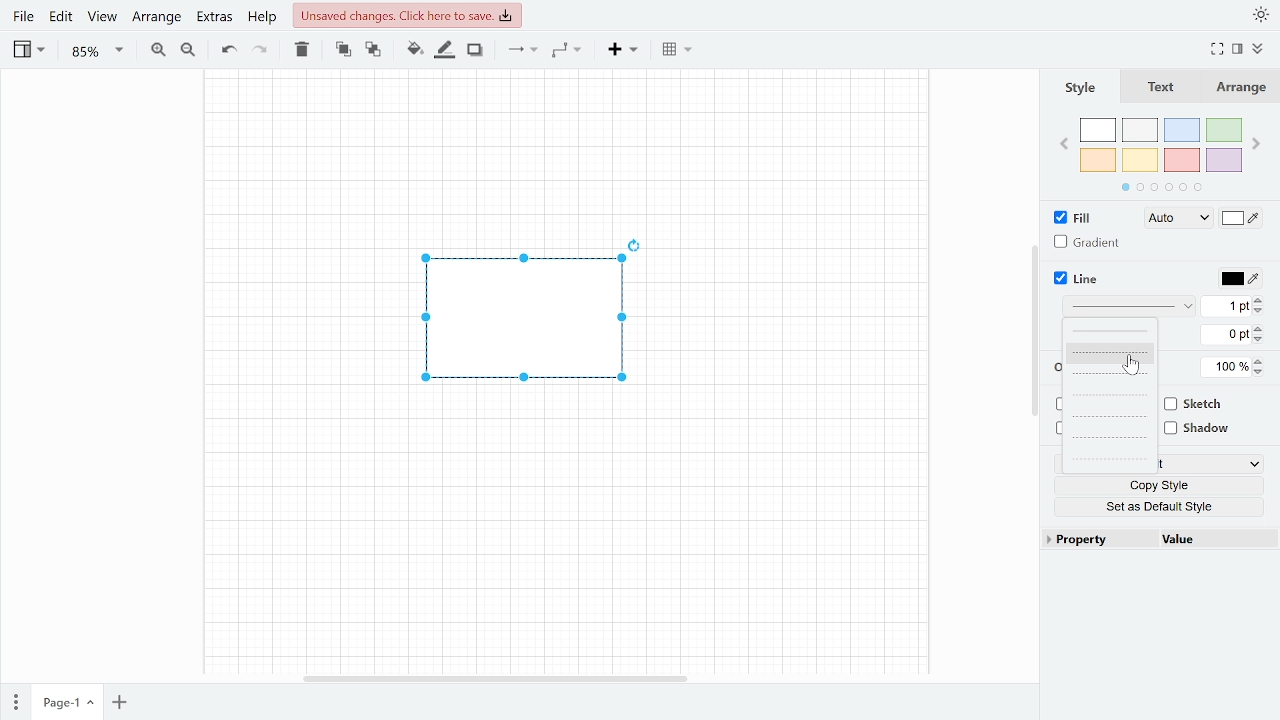 The image size is (1280, 720). Describe the element at coordinates (303, 50) in the screenshot. I see `Delete` at that location.